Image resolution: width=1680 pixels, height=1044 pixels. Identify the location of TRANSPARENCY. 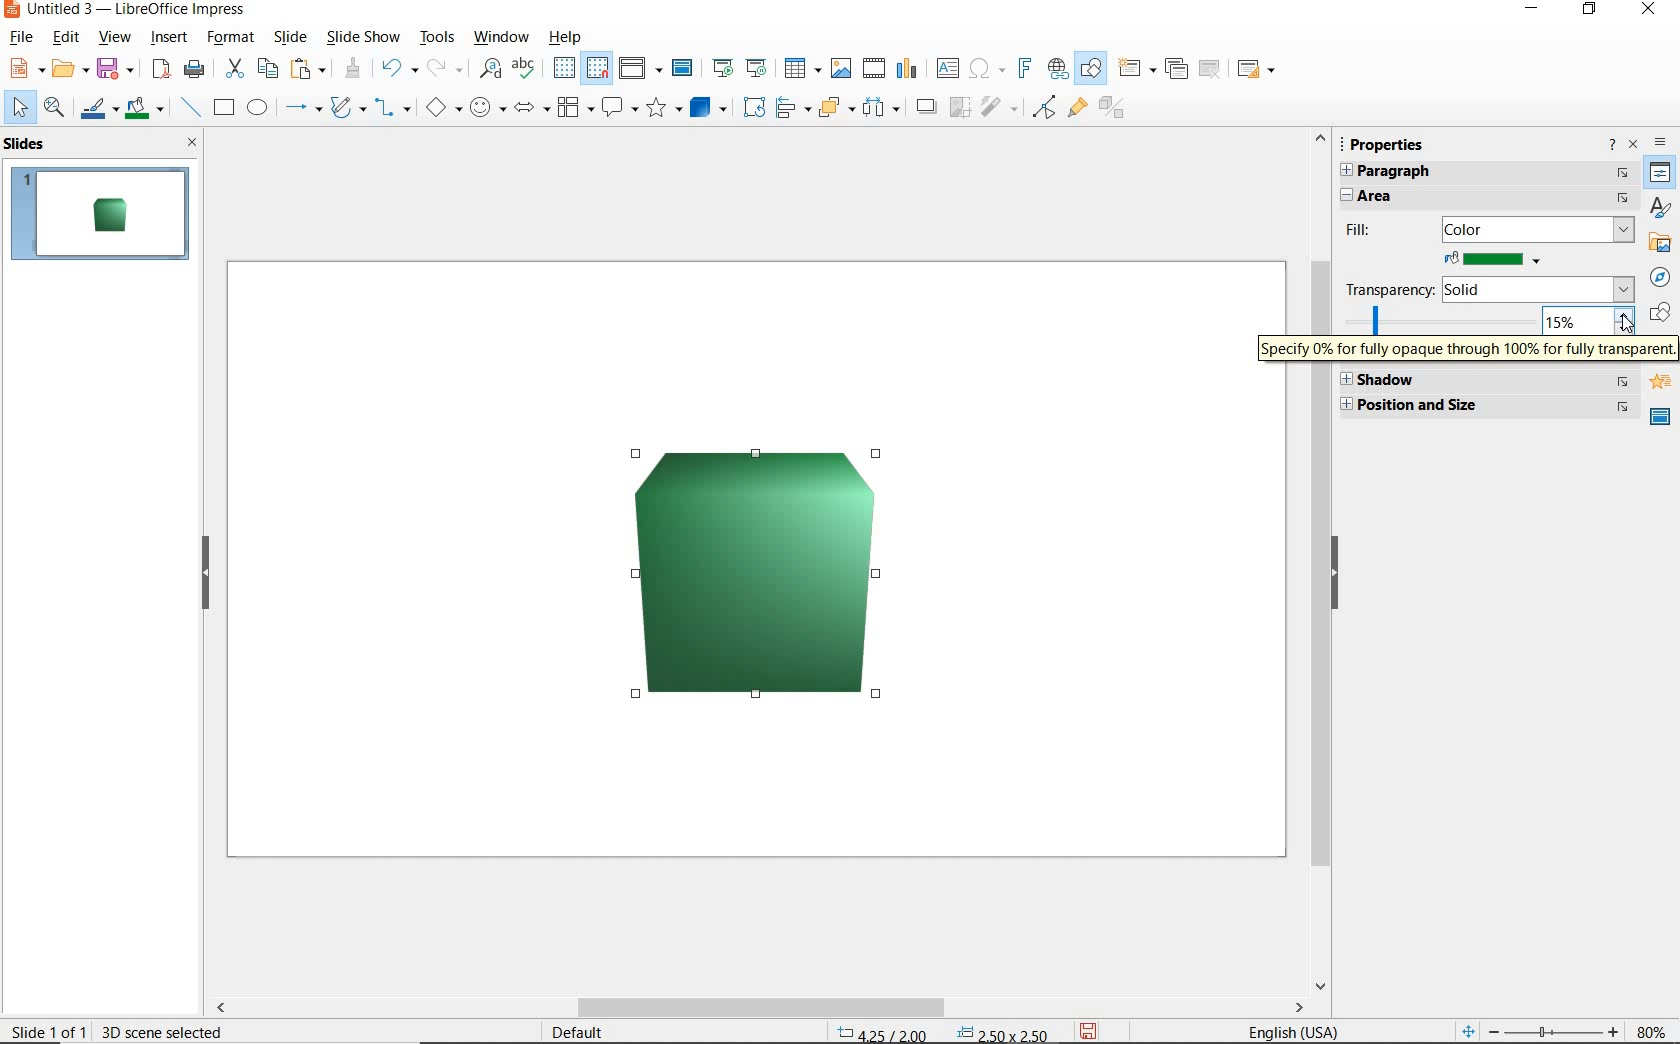
(1488, 290).